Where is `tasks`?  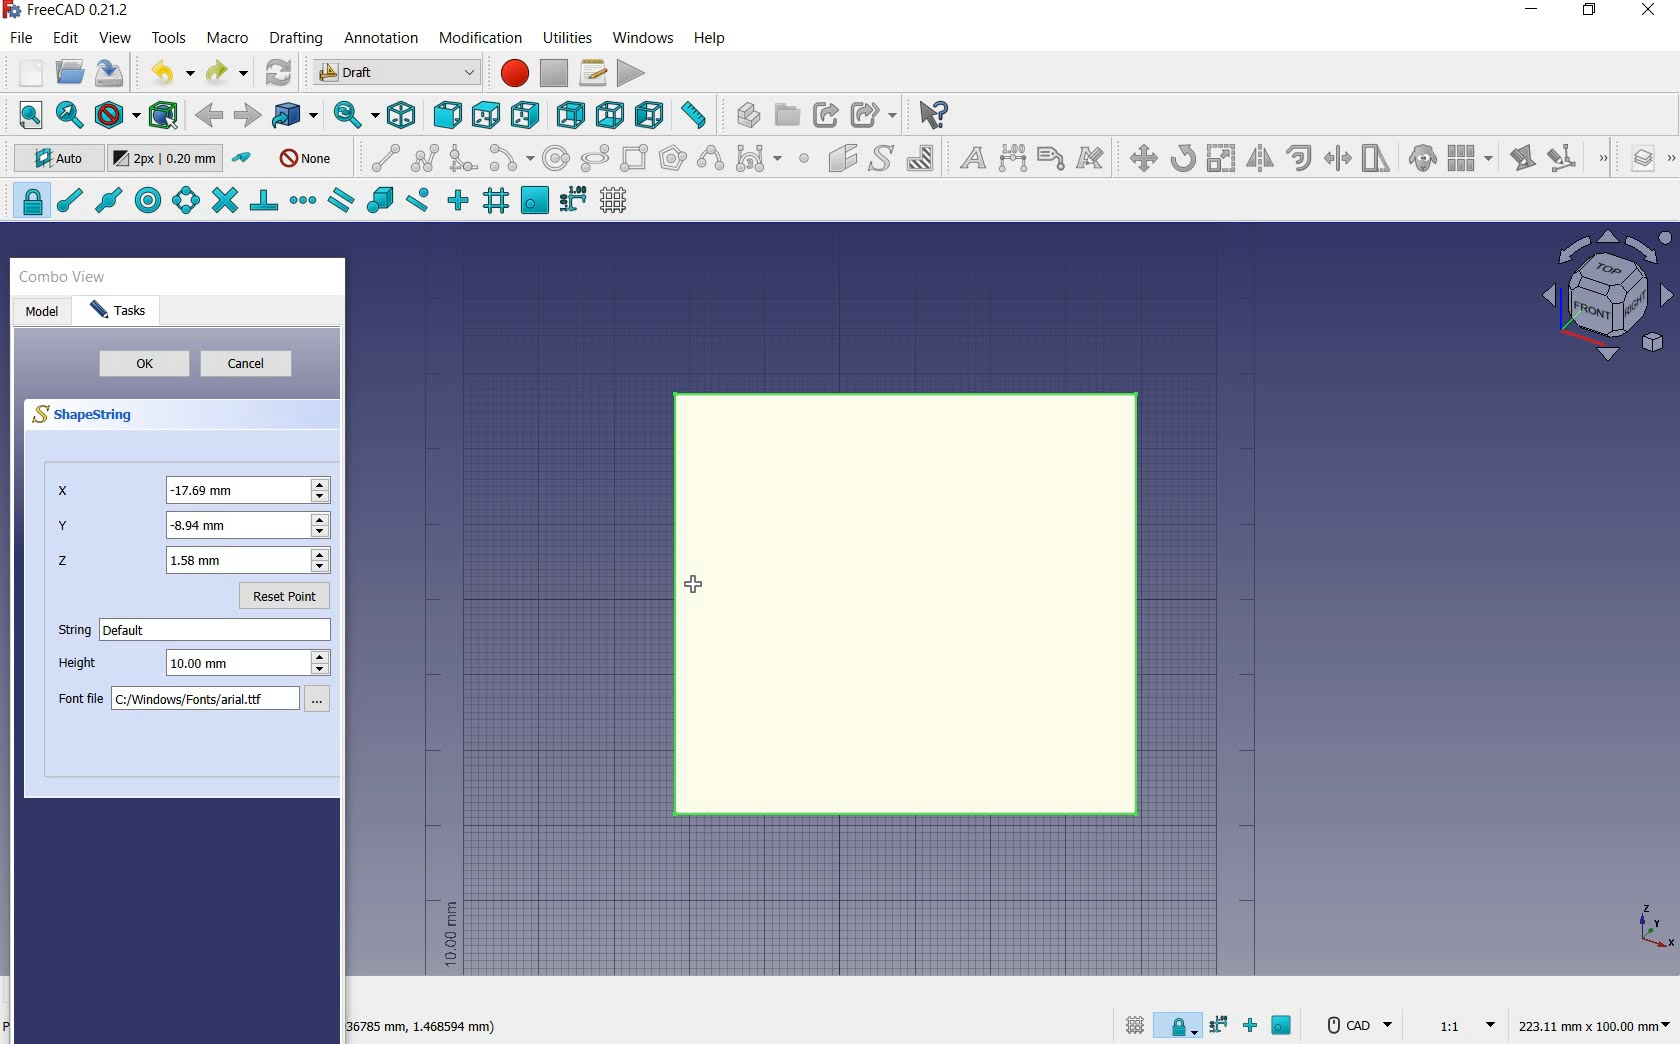 tasks is located at coordinates (126, 311).